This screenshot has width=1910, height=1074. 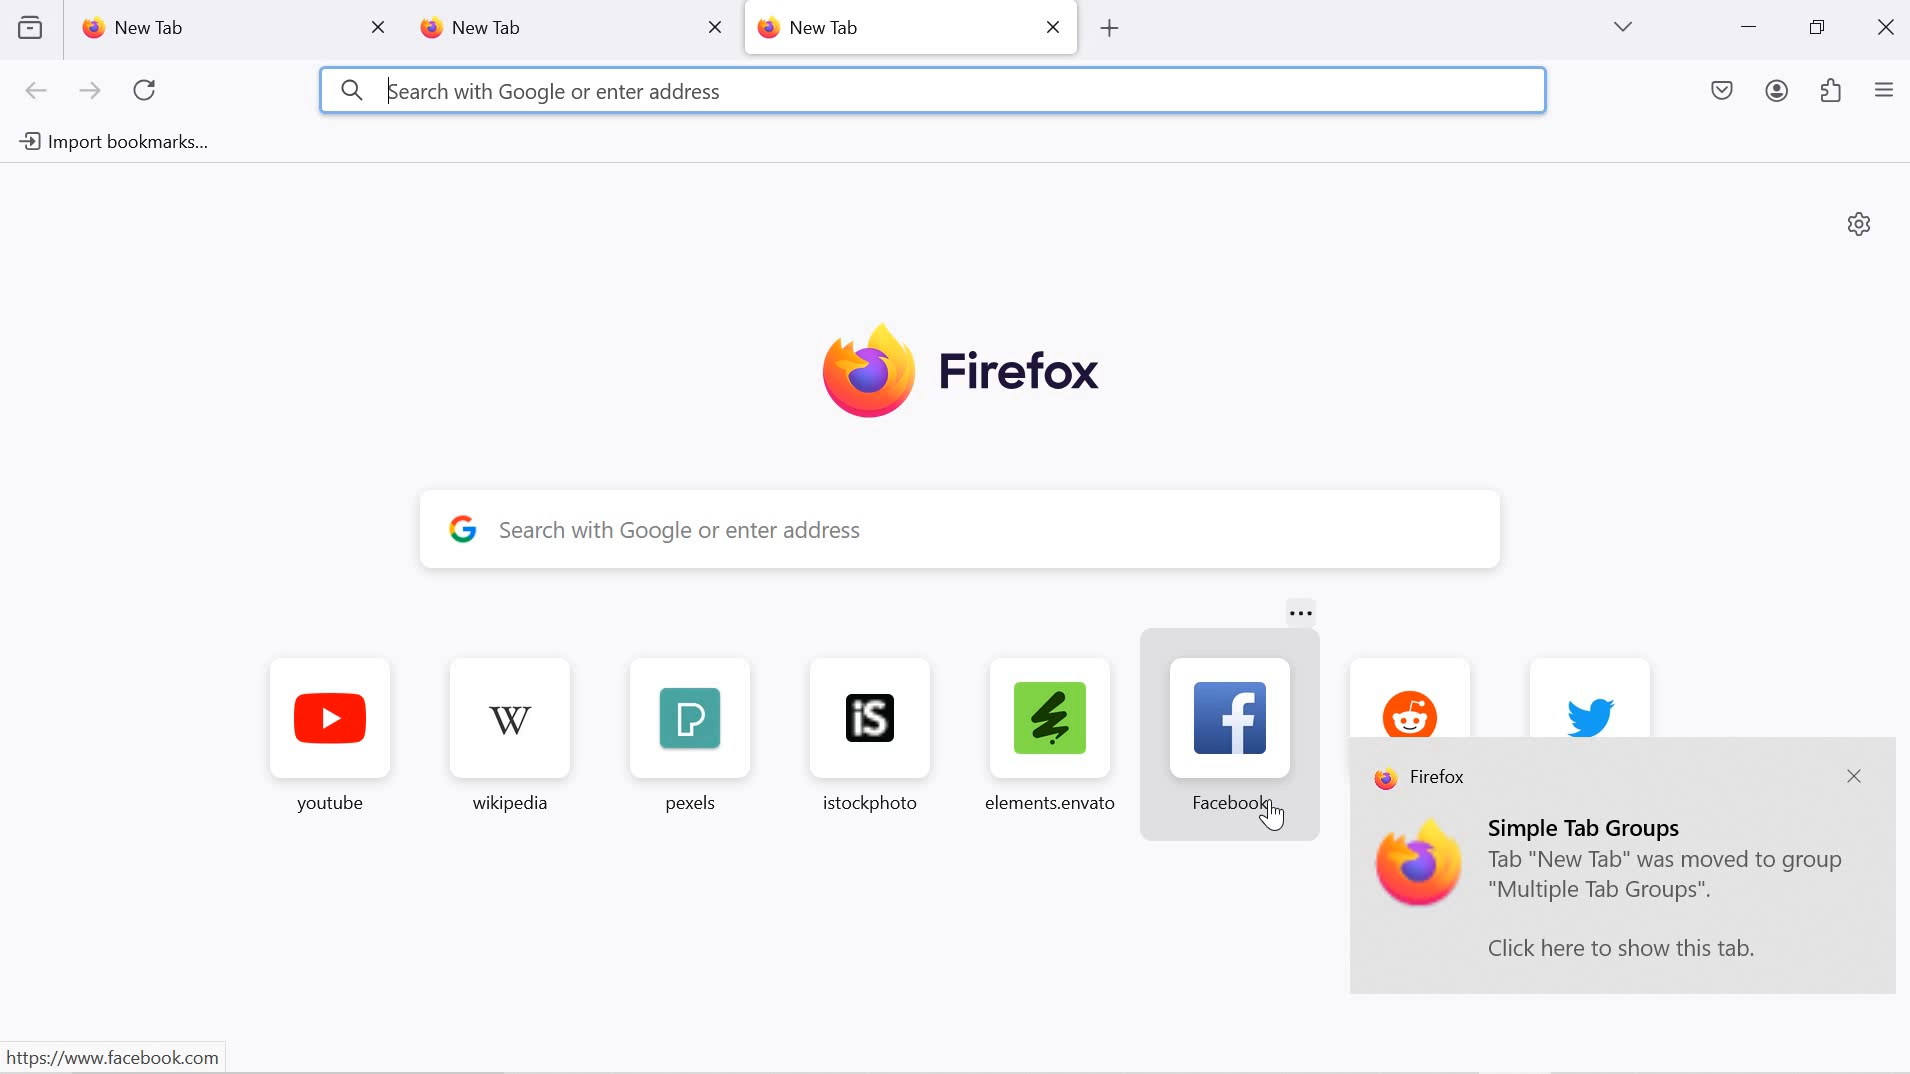 I want to click on close, so click(x=1889, y=25).